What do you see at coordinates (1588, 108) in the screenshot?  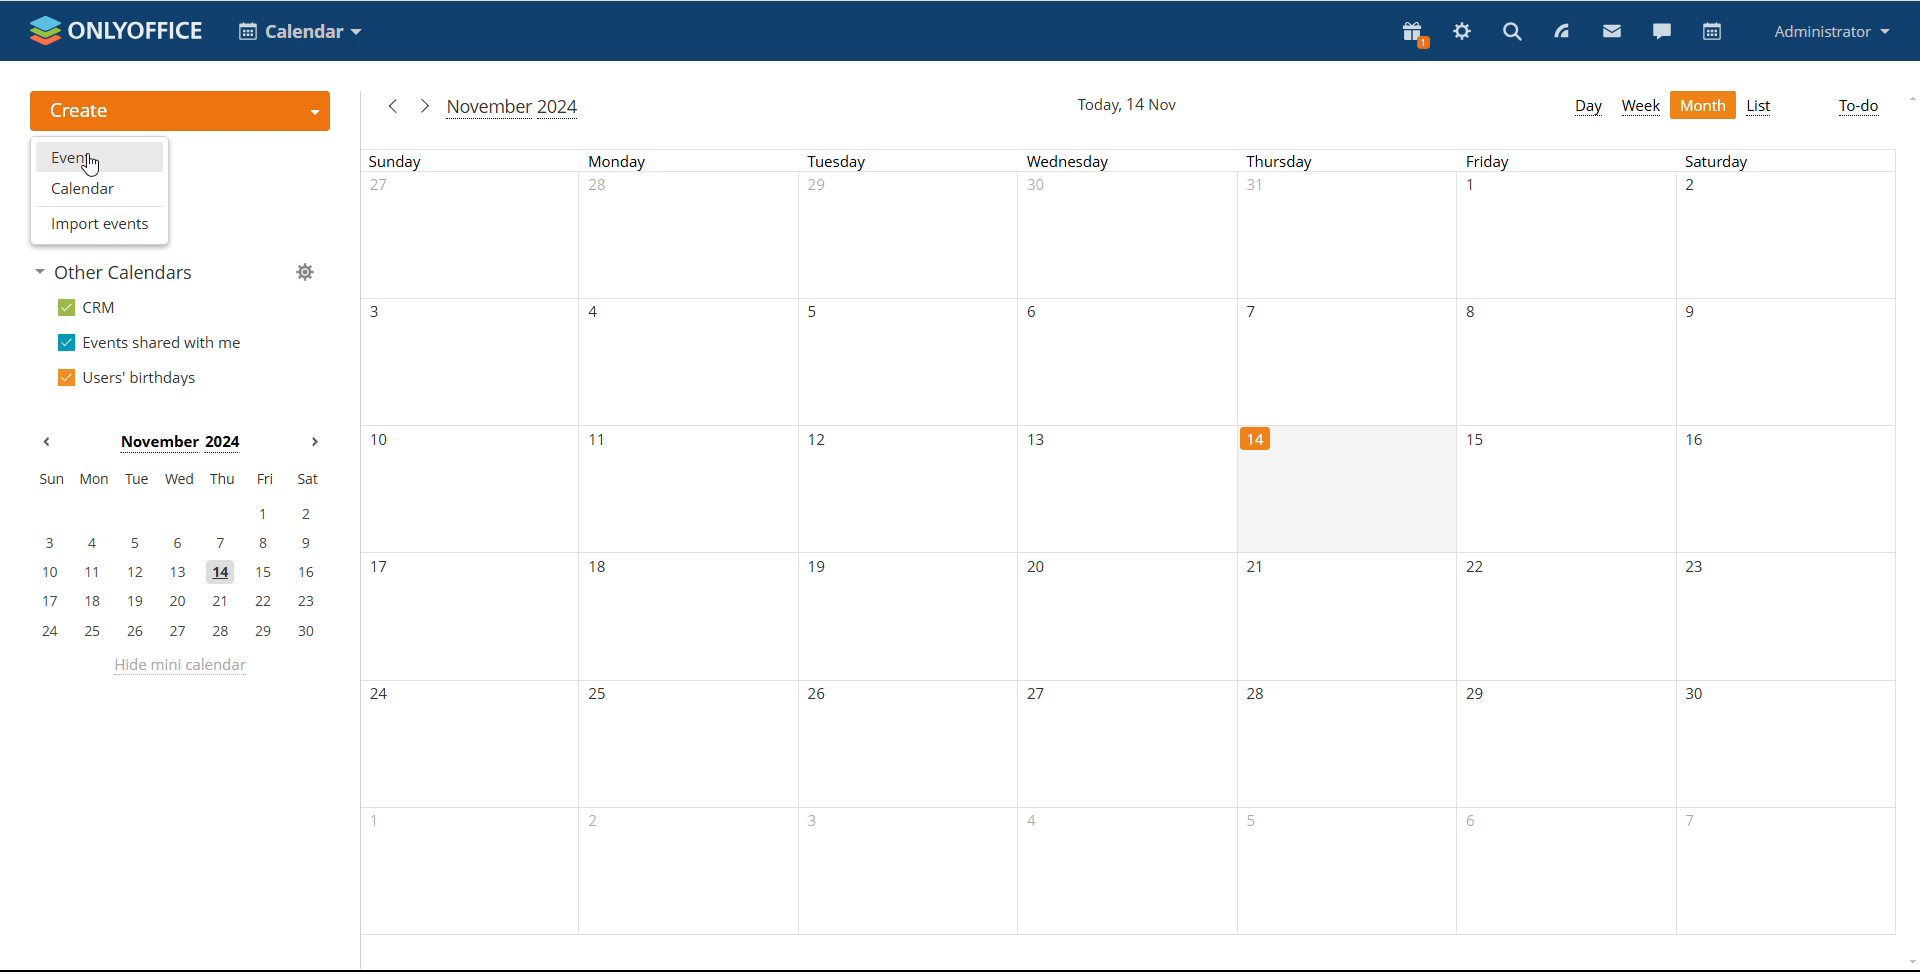 I see `day view` at bounding box center [1588, 108].